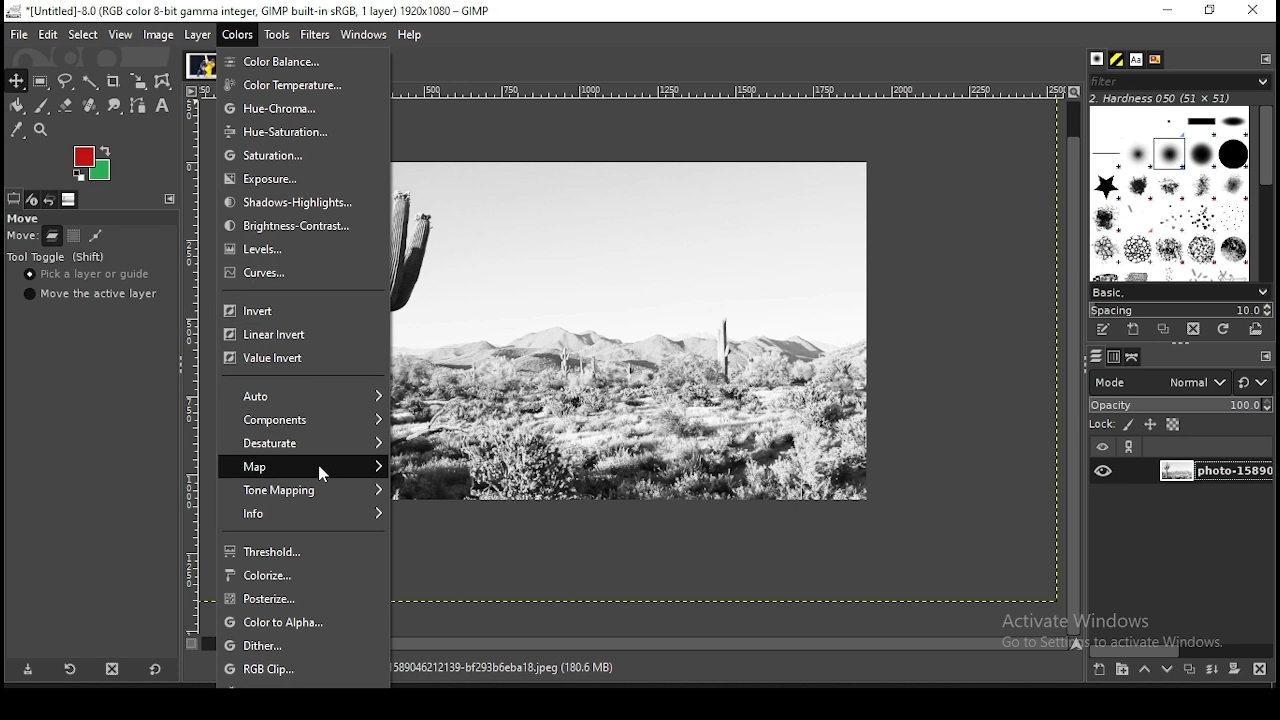 The height and width of the screenshot is (720, 1280). What do you see at coordinates (1171, 193) in the screenshot?
I see `brushes` at bounding box center [1171, 193].